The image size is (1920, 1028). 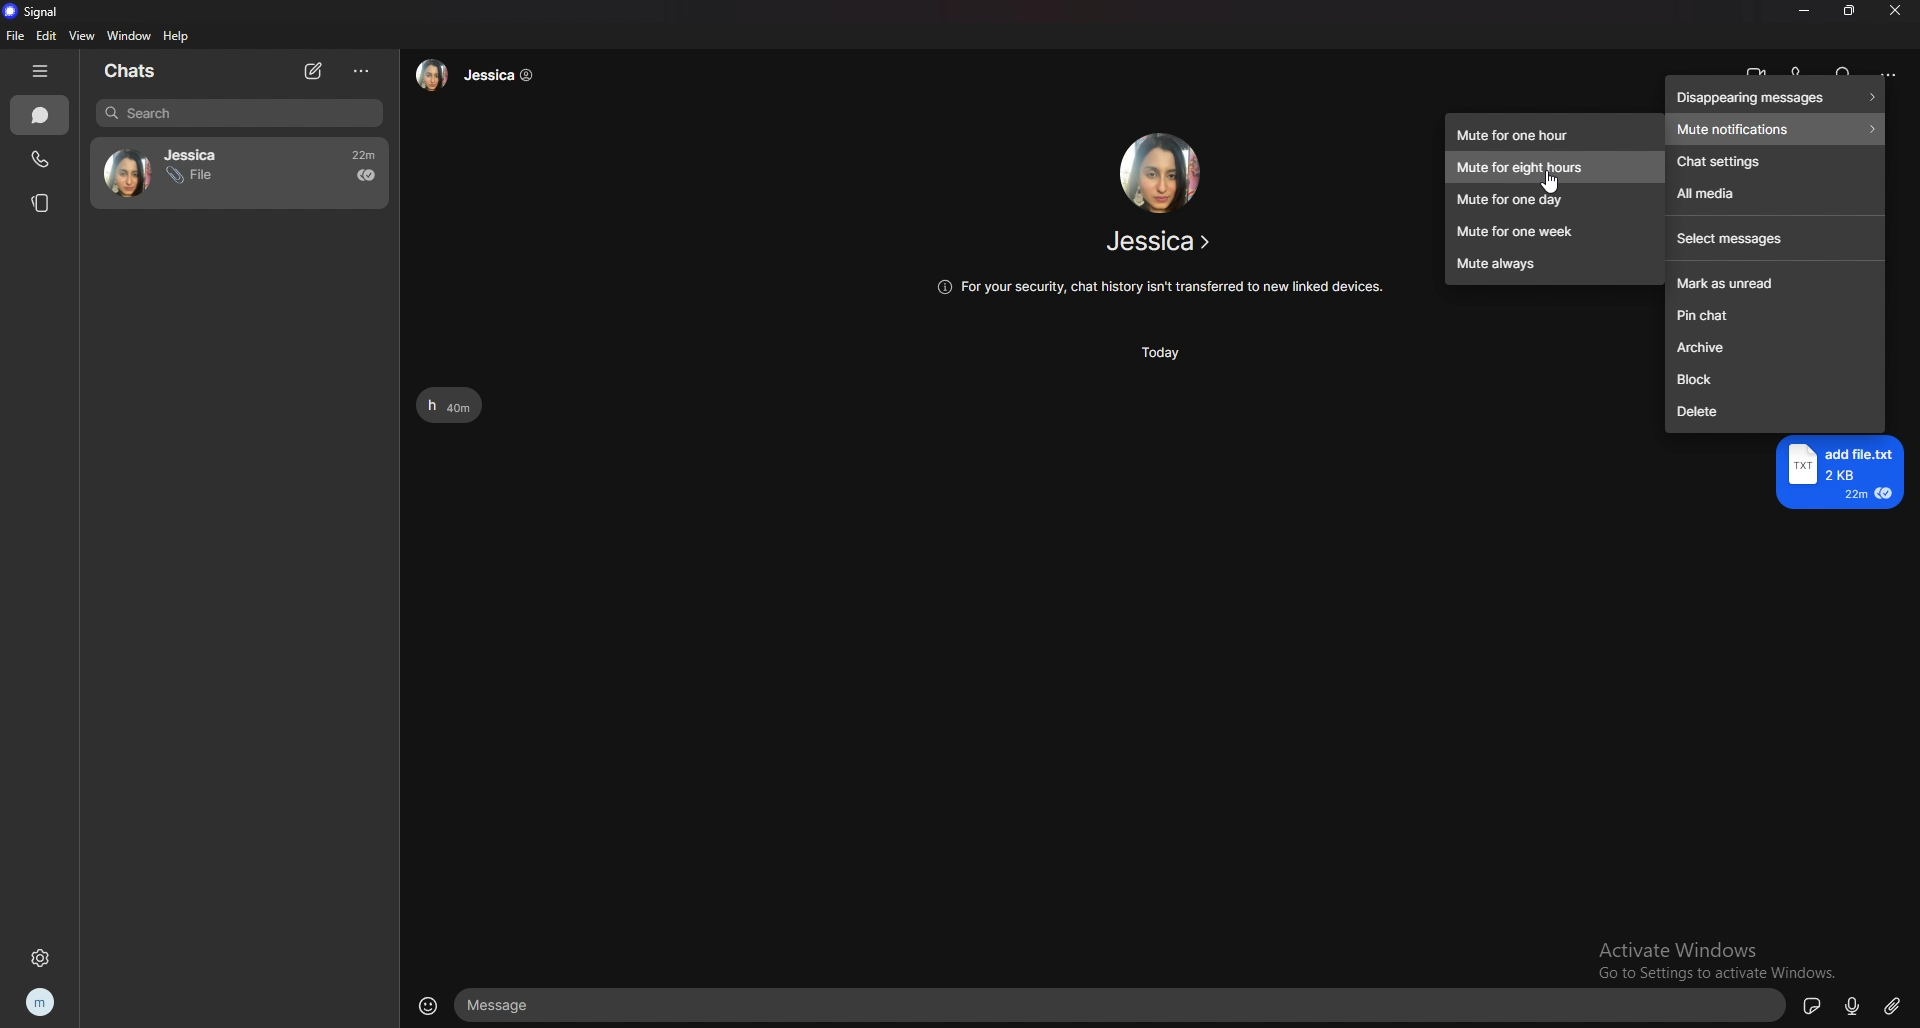 What do you see at coordinates (138, 72) in the screenshot?
I see `chats` at bounding box center [138, 72].